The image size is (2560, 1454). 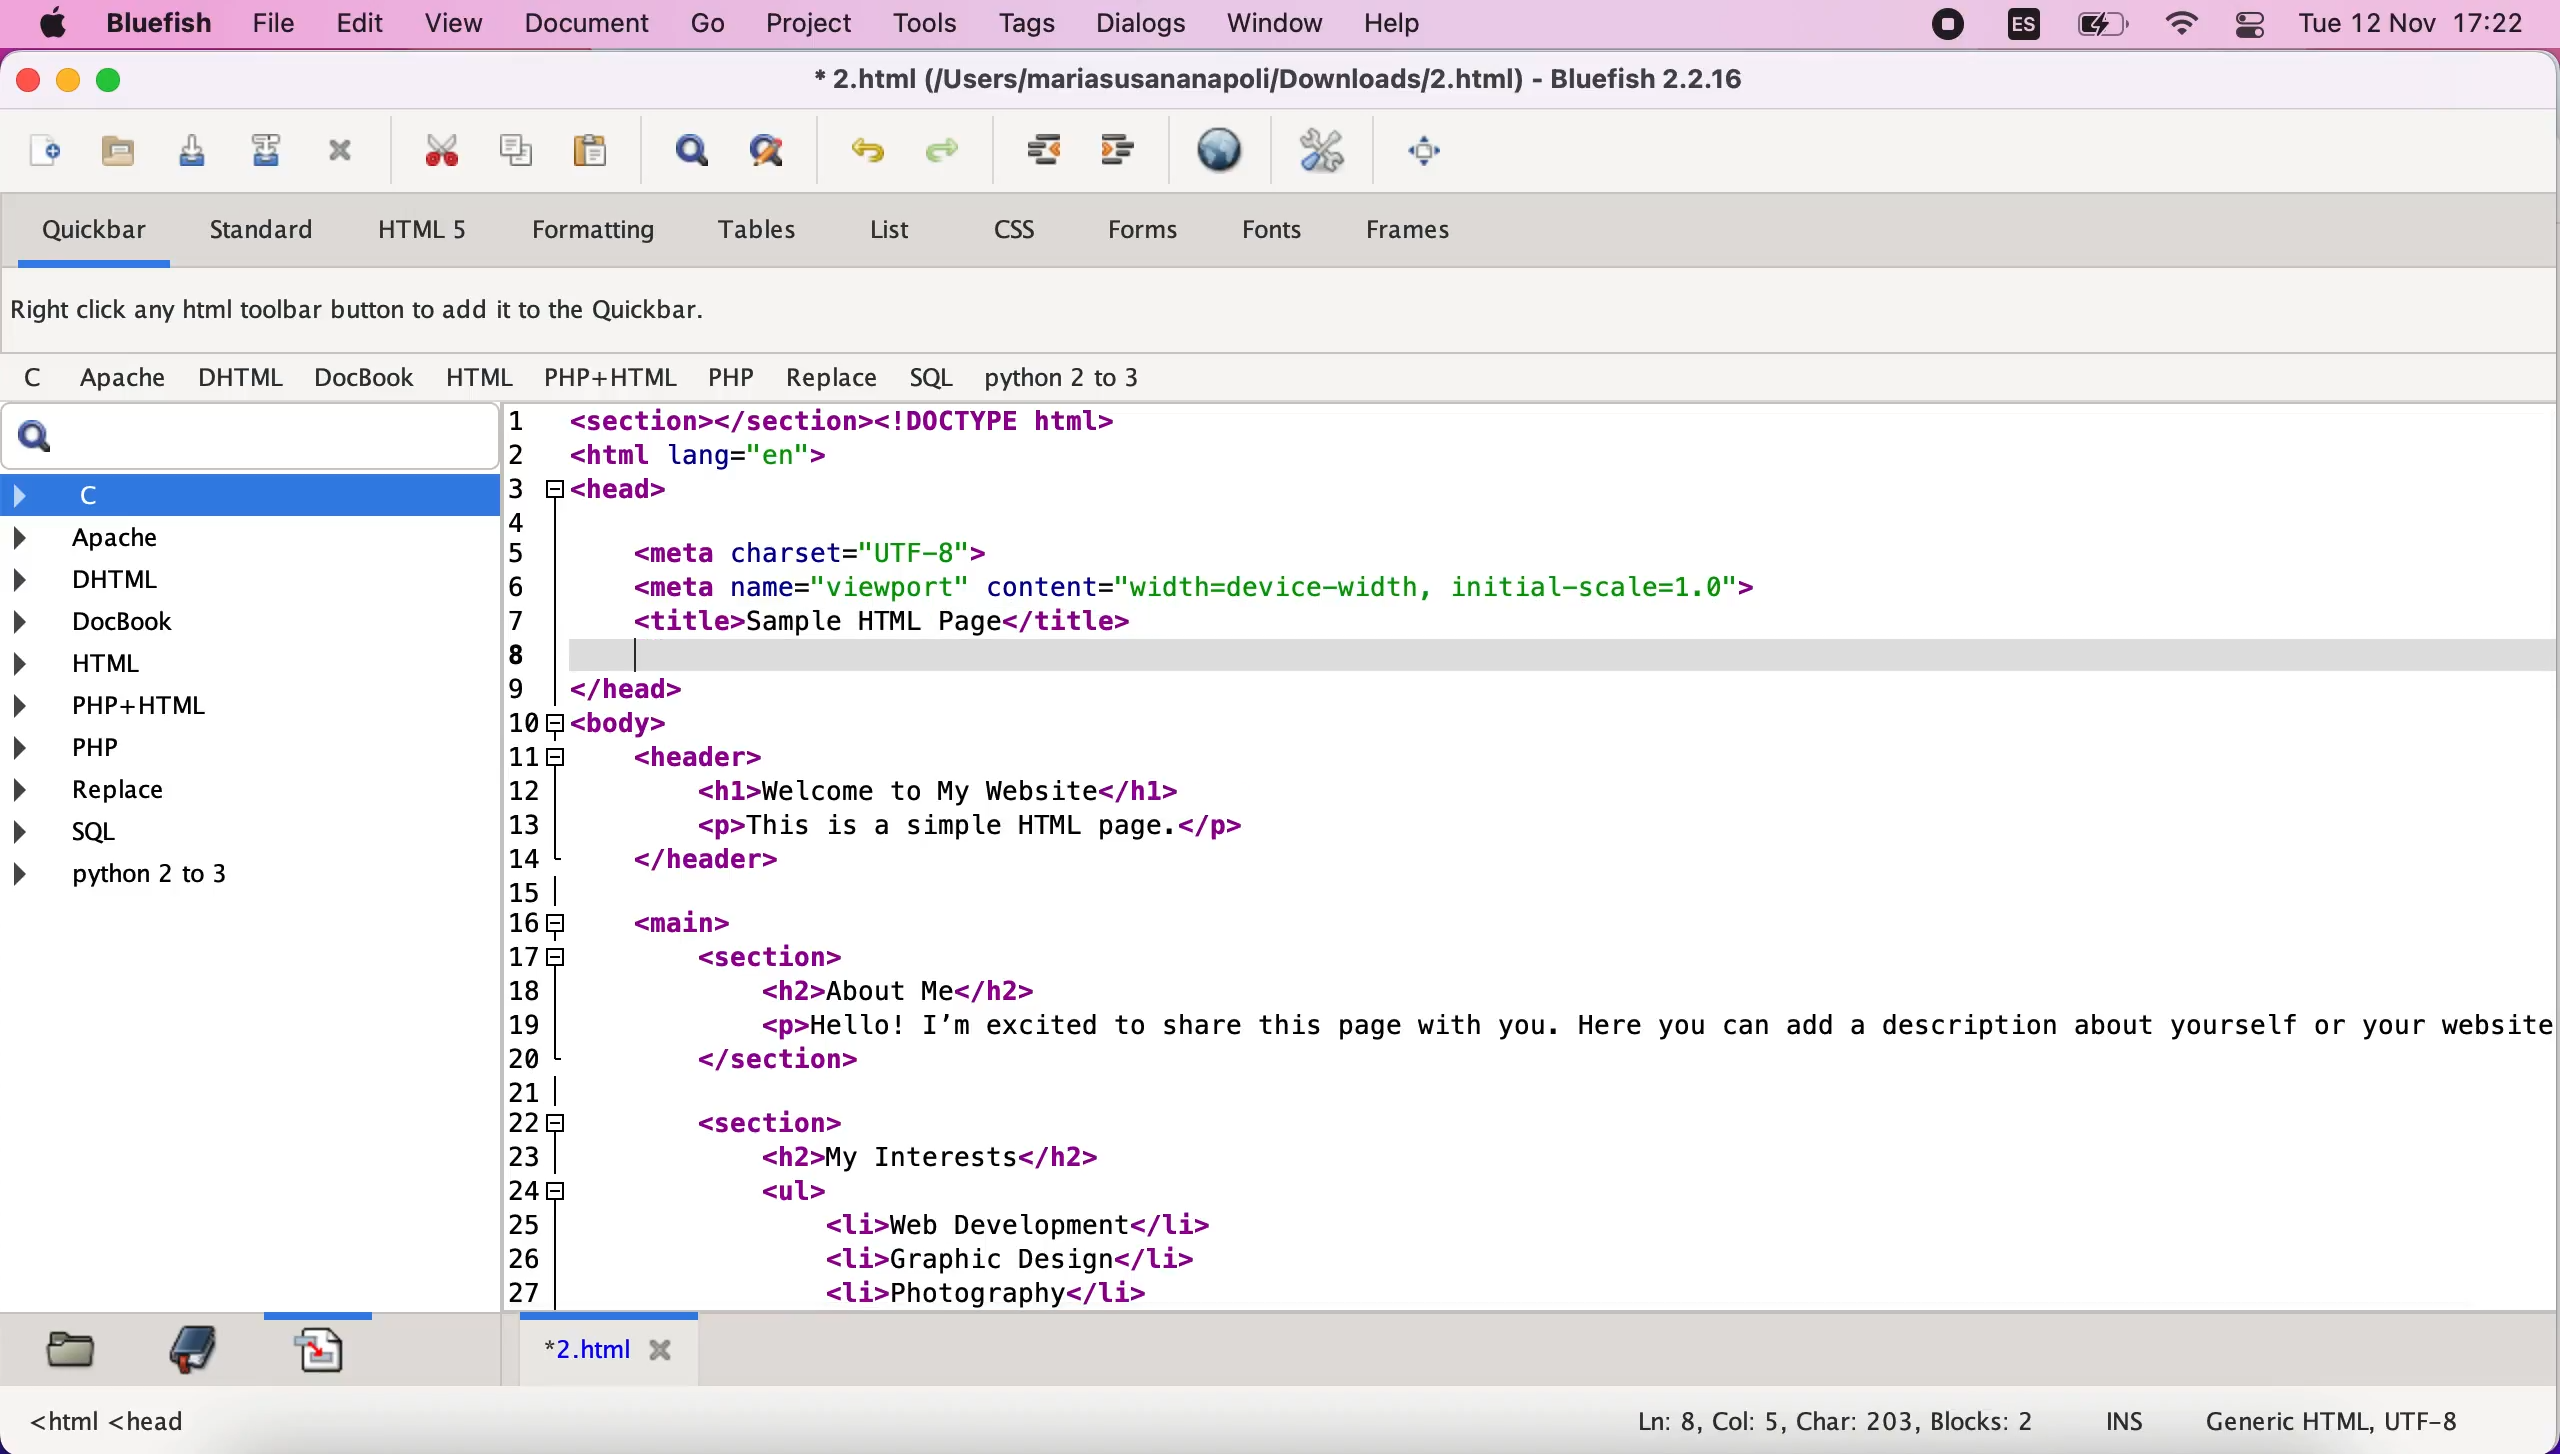 What do you see at coordinates (1438, 230) in the screenshot?
I see `frames` at bounding box center [1438, 230].